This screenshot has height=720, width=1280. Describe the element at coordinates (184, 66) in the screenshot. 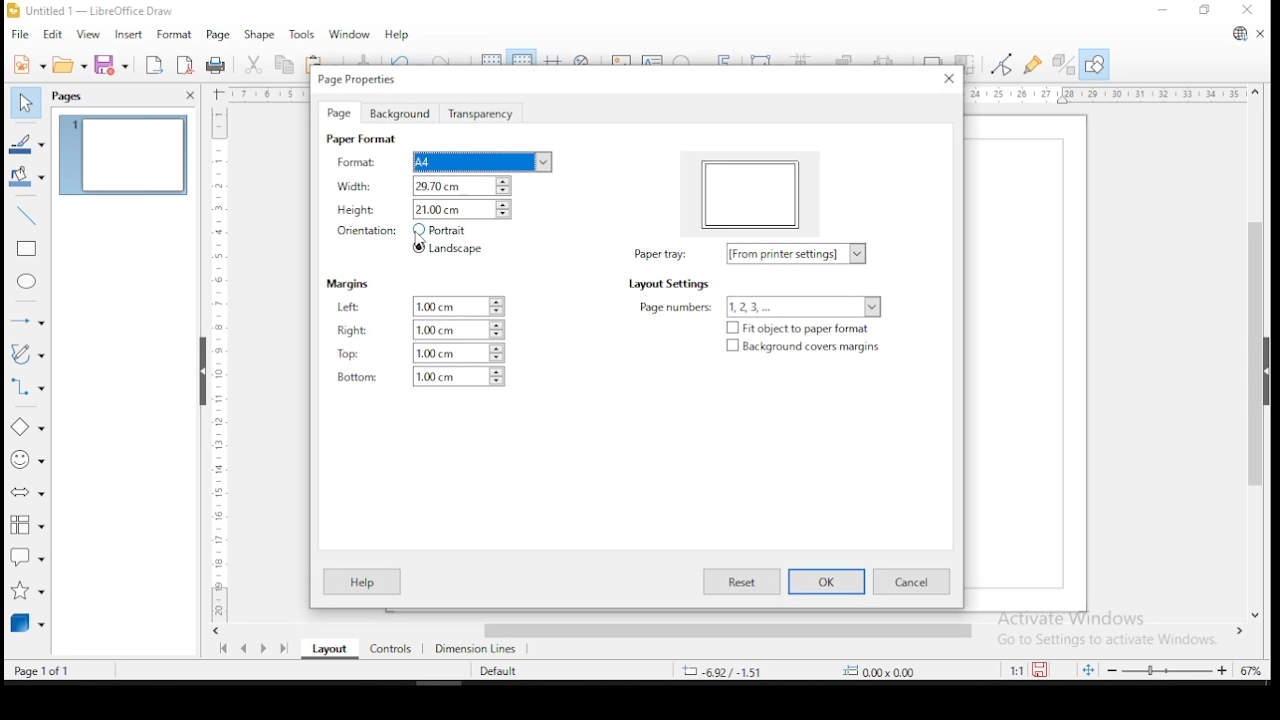

I see `export as pdf` at that location.